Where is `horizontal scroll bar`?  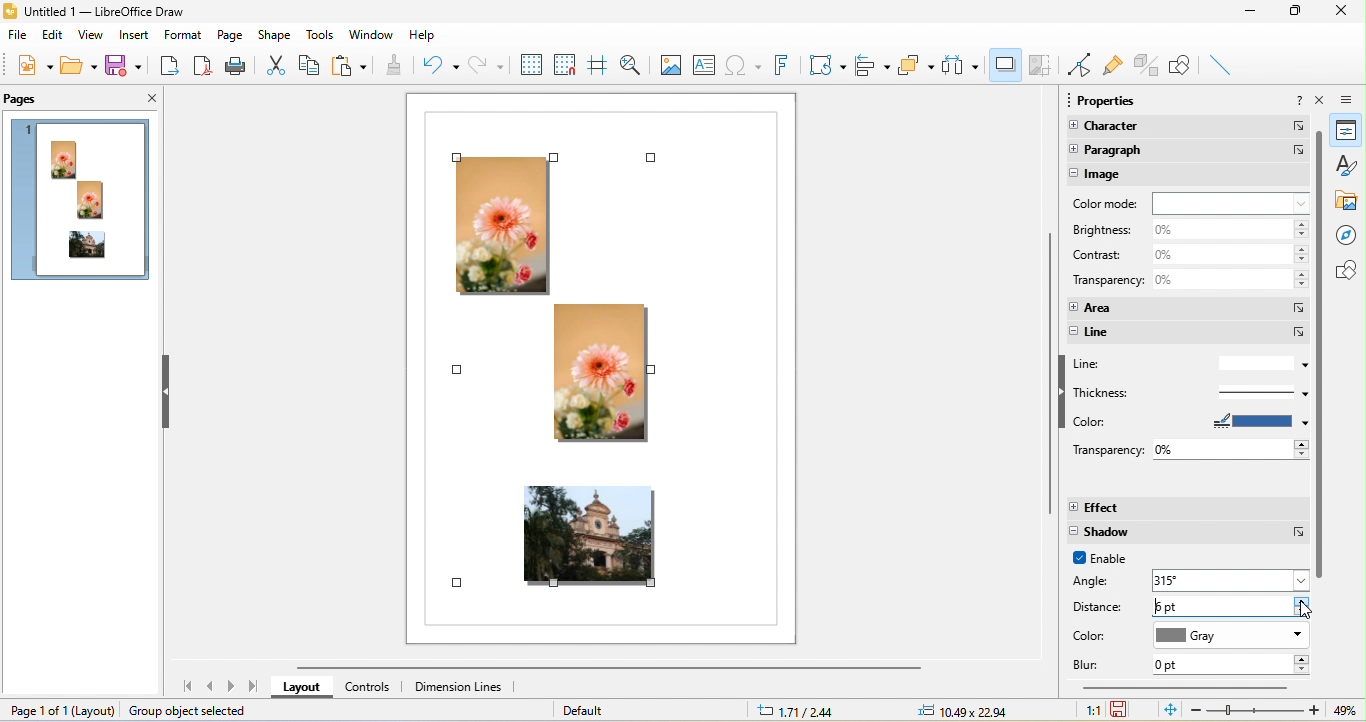
horizontal scroll bar is located at coordinates (623, 669).